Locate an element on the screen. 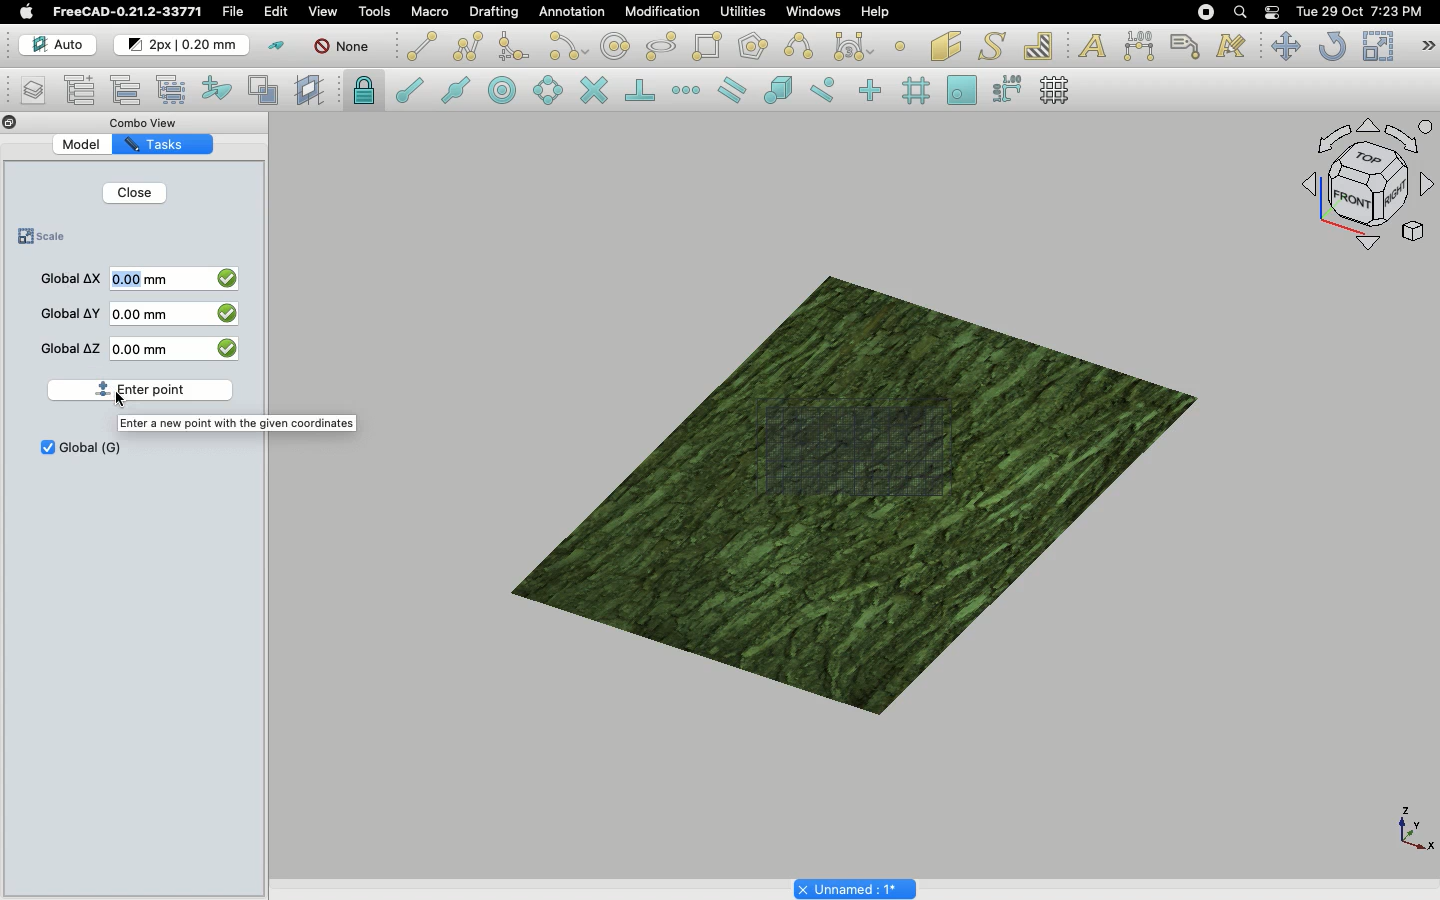 The width and height of the screenshot is (1440, 900). Modification is located at coordinates (656, 11).